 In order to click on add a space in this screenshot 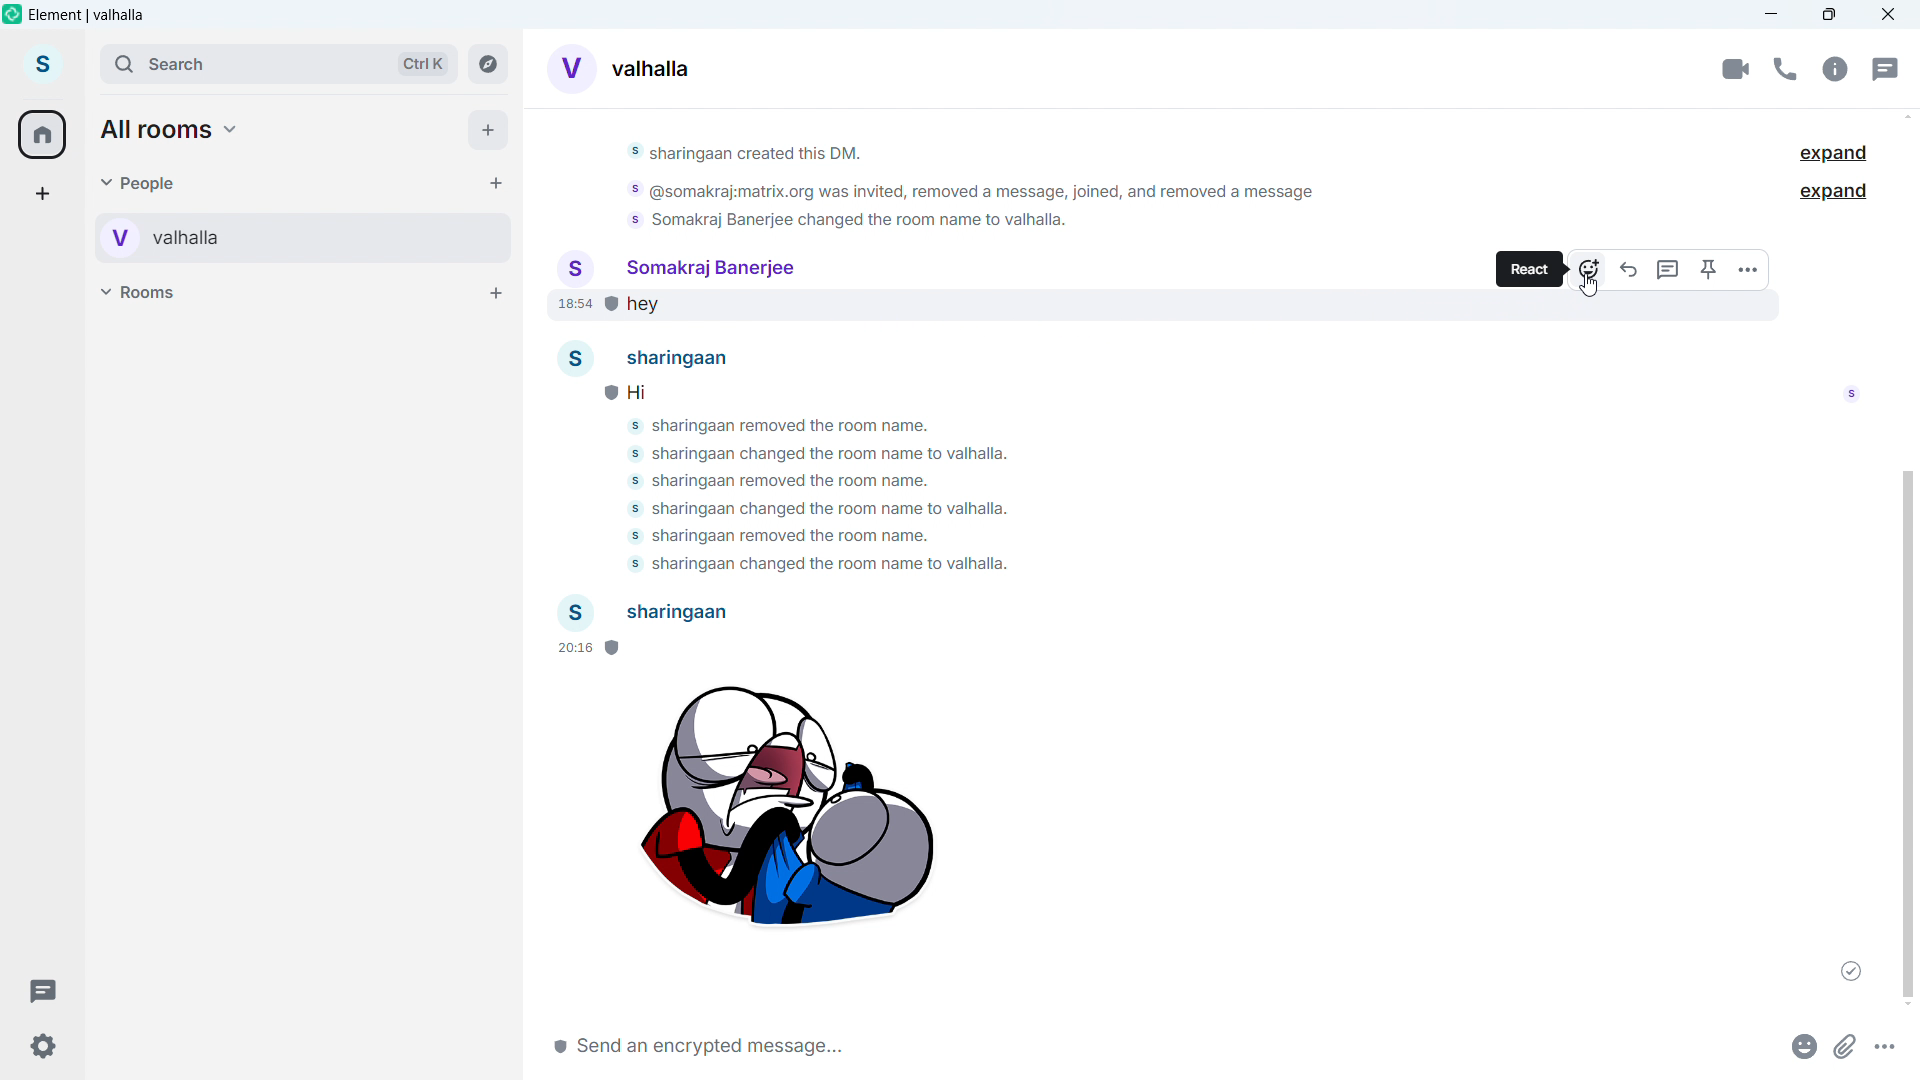, I will do `click(42, 194)`.